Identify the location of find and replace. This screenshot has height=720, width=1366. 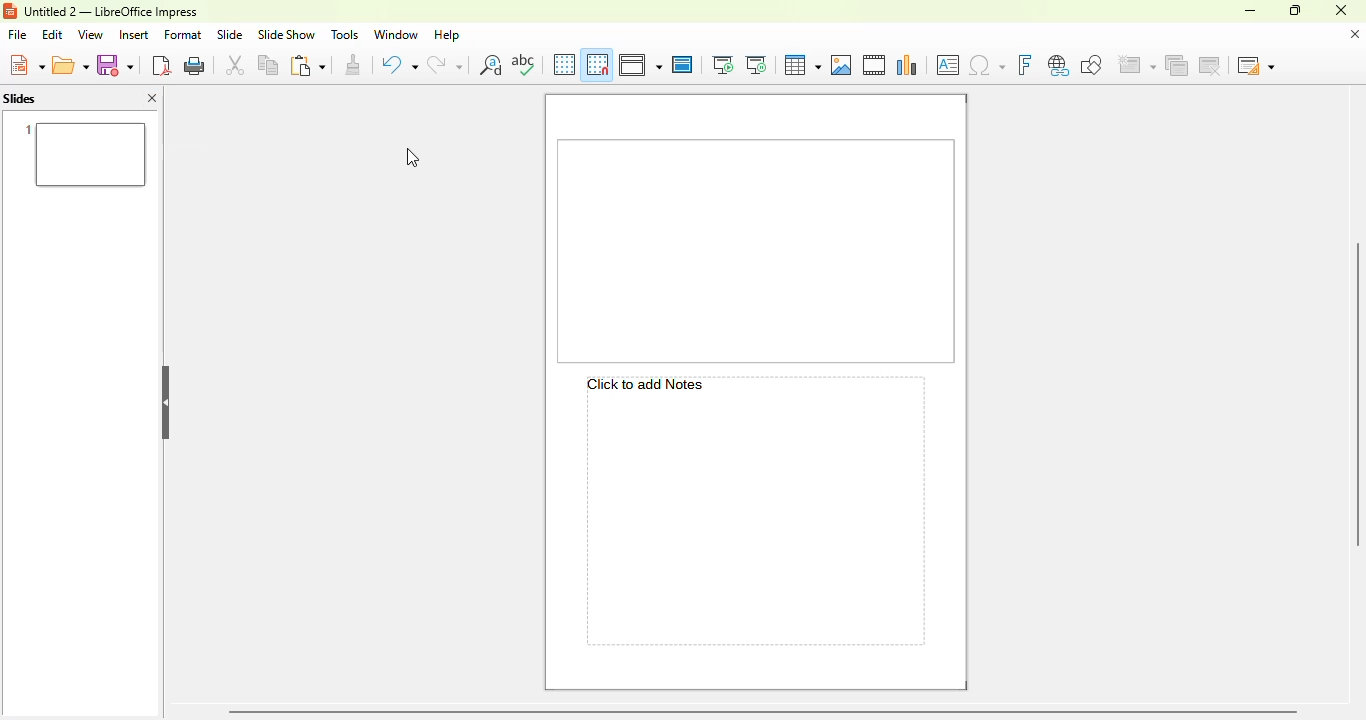
(491, 64).